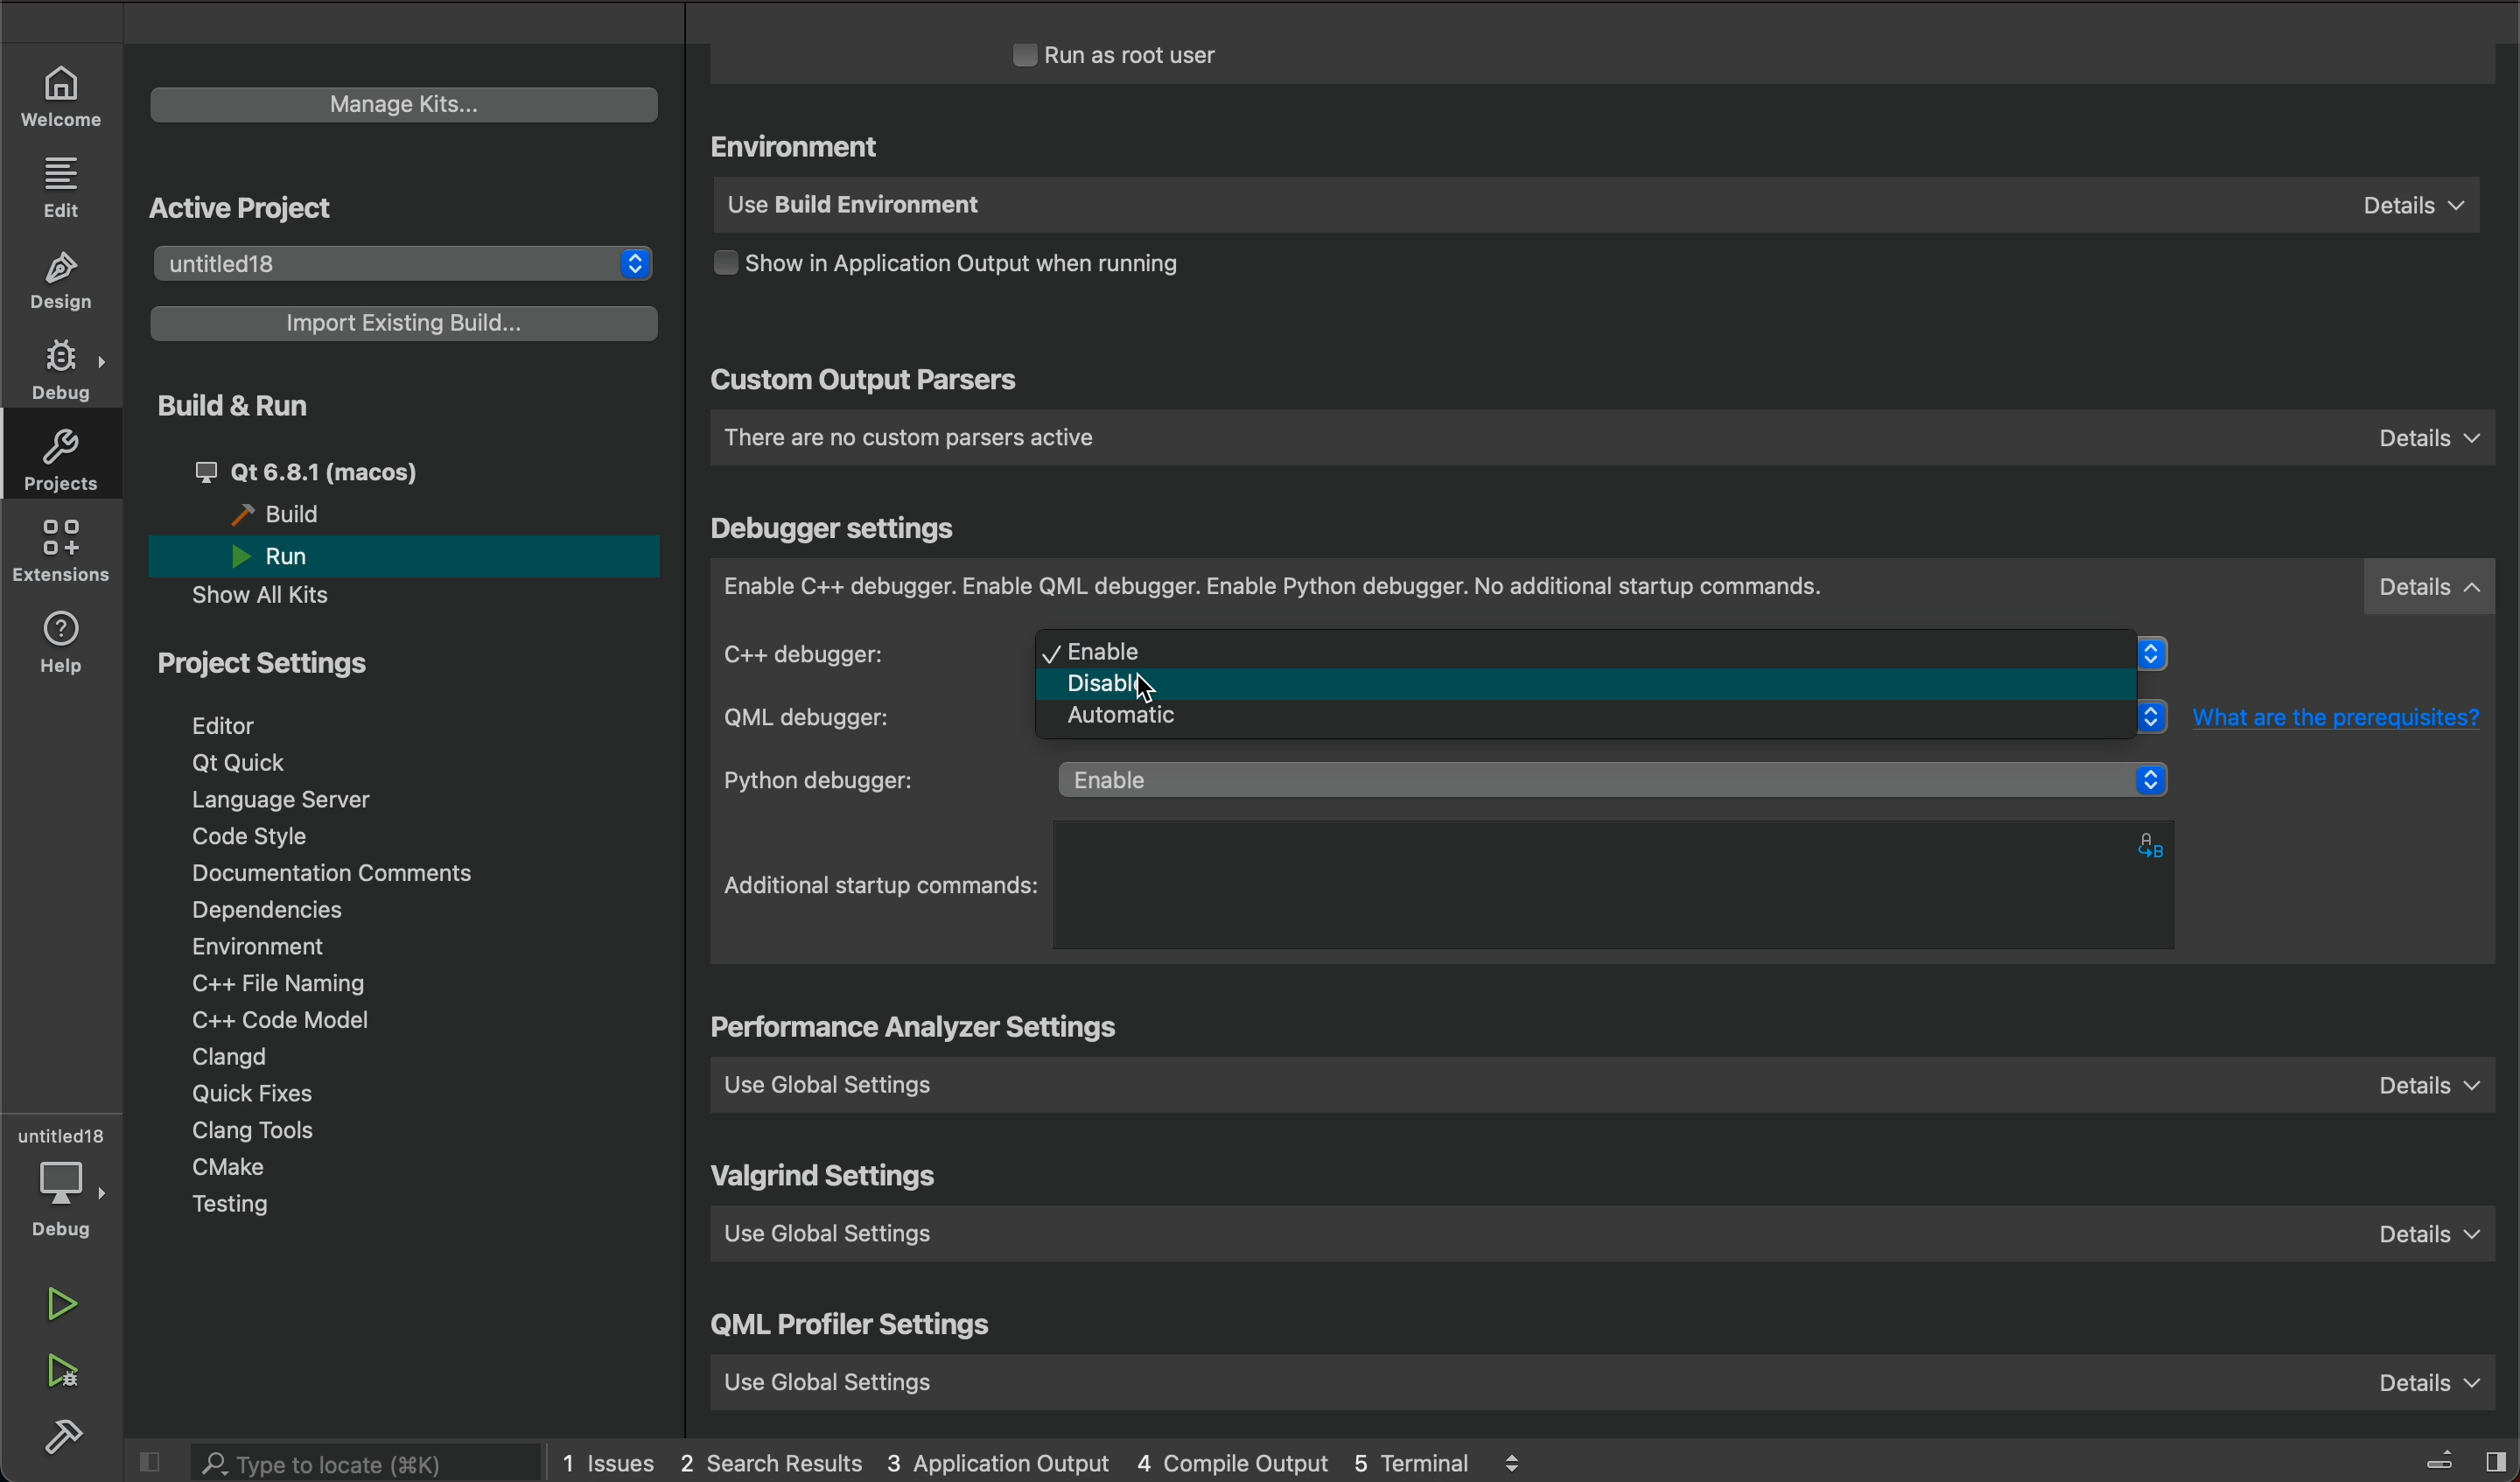 The height and width of the screenshot is (1482, 2520). I want to click on environment, so click(802, 148).